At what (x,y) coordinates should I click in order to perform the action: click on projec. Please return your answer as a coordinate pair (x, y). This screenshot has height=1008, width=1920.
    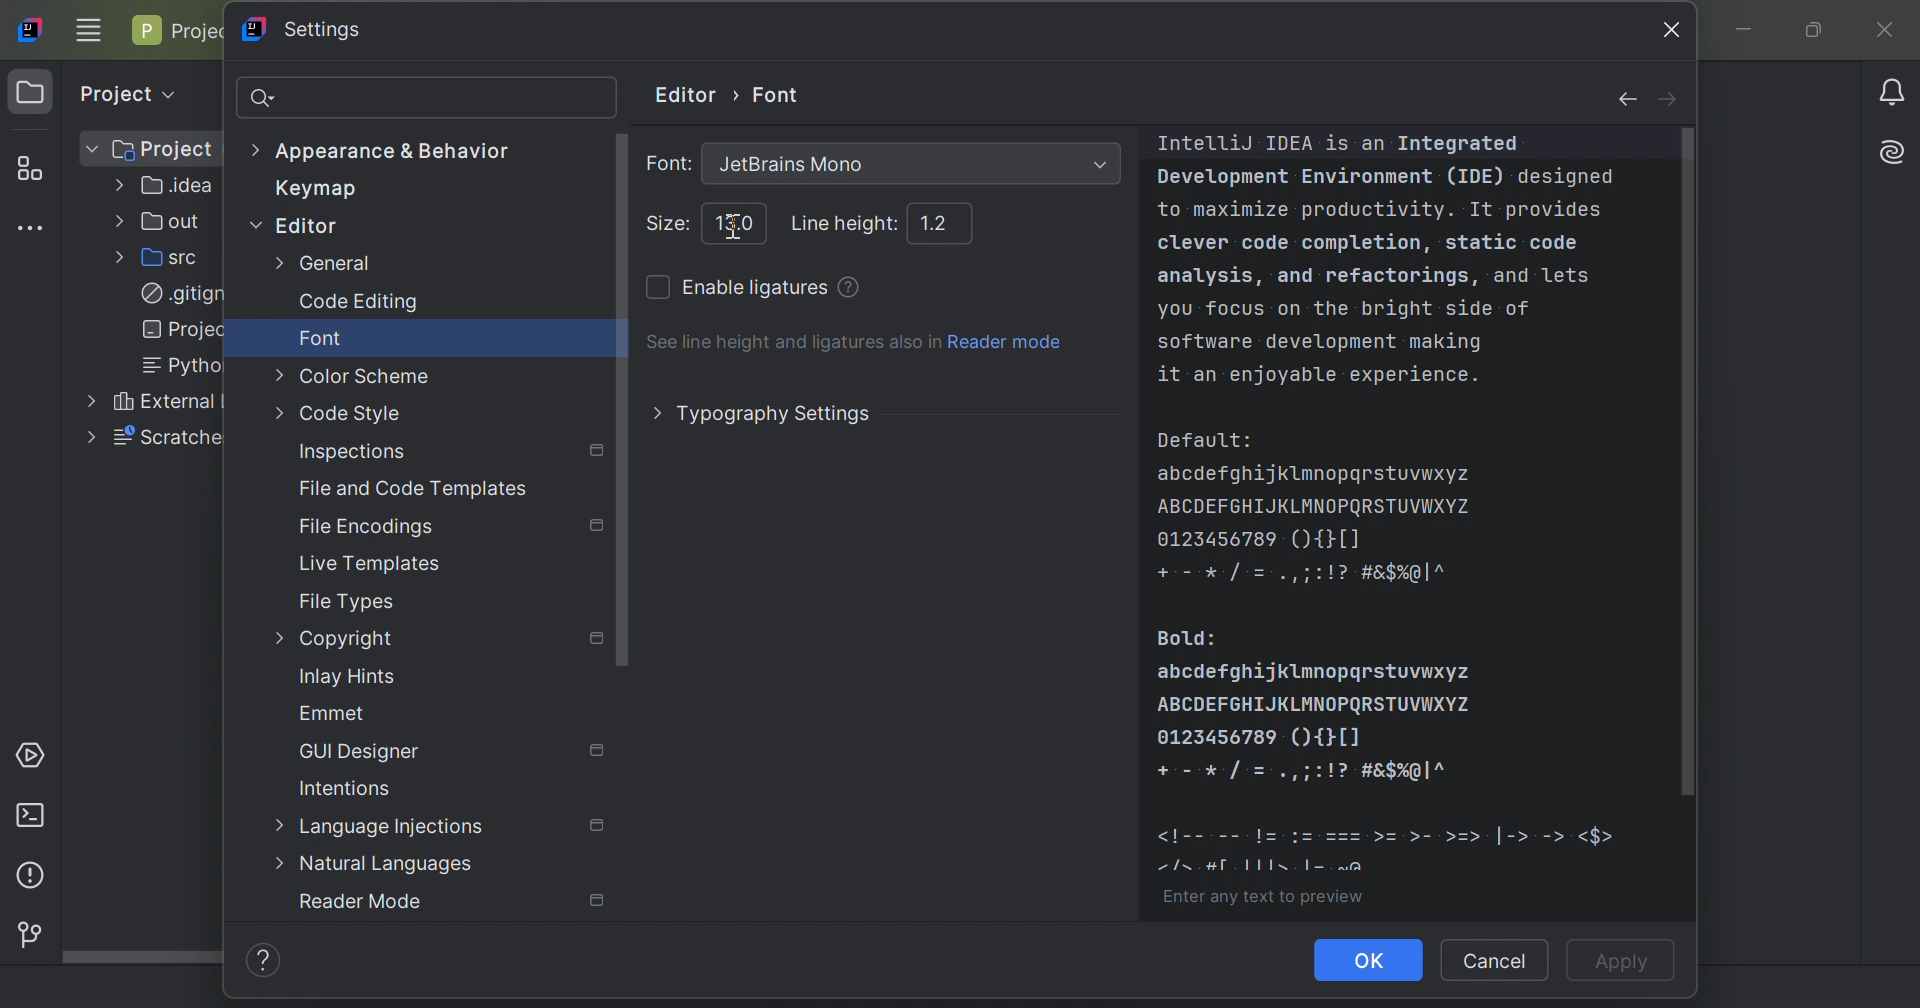
    Looking at the image, I should click on (177, 329).